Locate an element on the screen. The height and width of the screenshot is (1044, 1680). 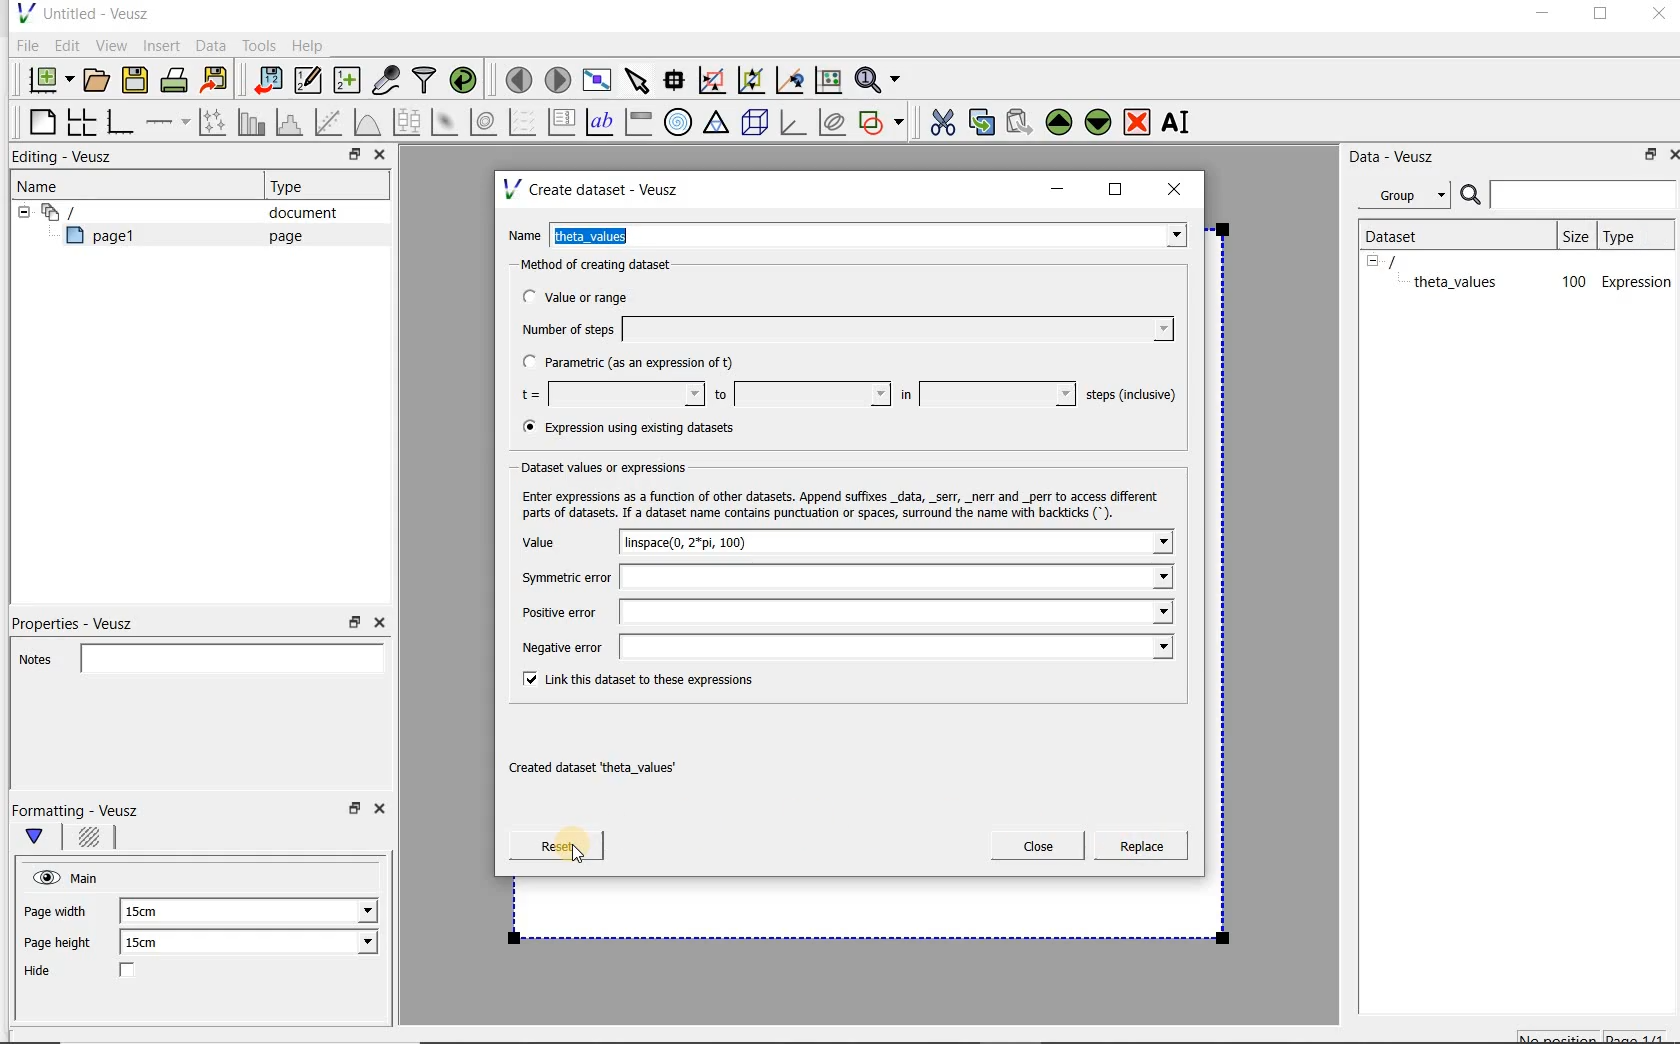
linspace(0, 2*pi, 100) is located at coordinates (900, 542).